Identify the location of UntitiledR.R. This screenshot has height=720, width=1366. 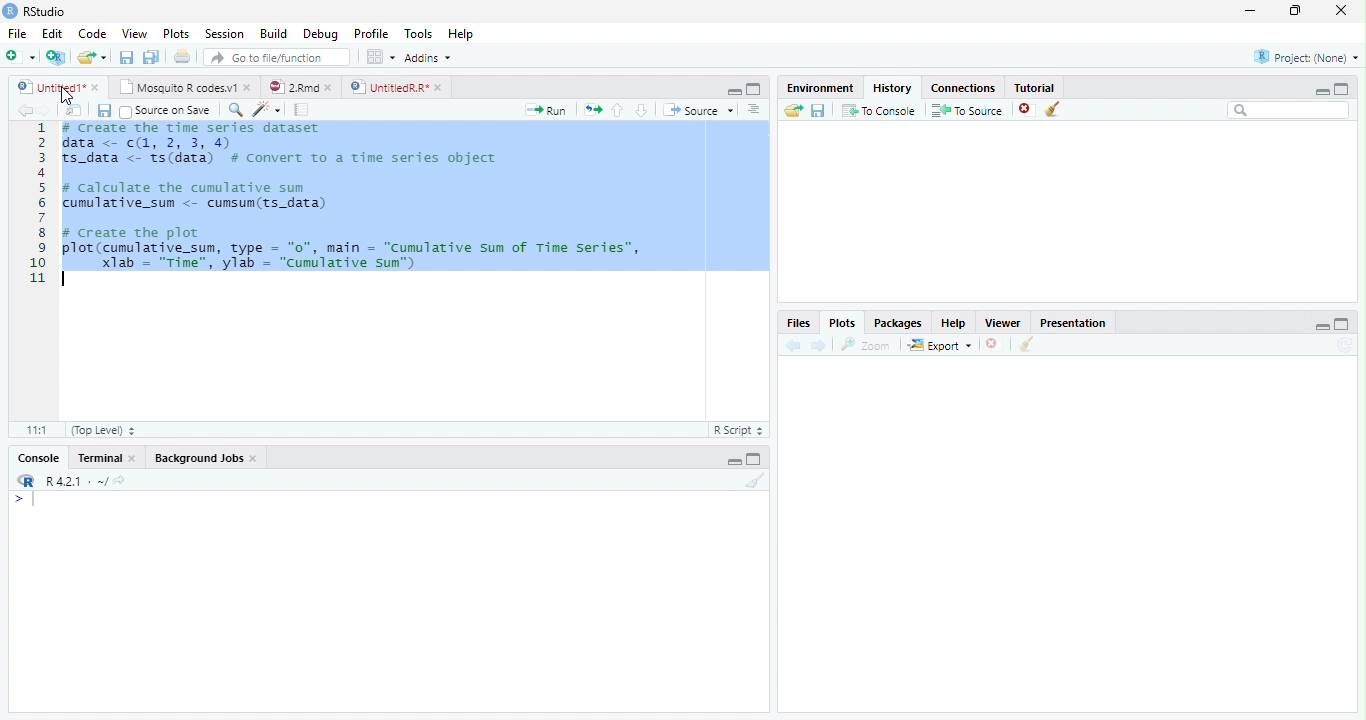
(400, 86).